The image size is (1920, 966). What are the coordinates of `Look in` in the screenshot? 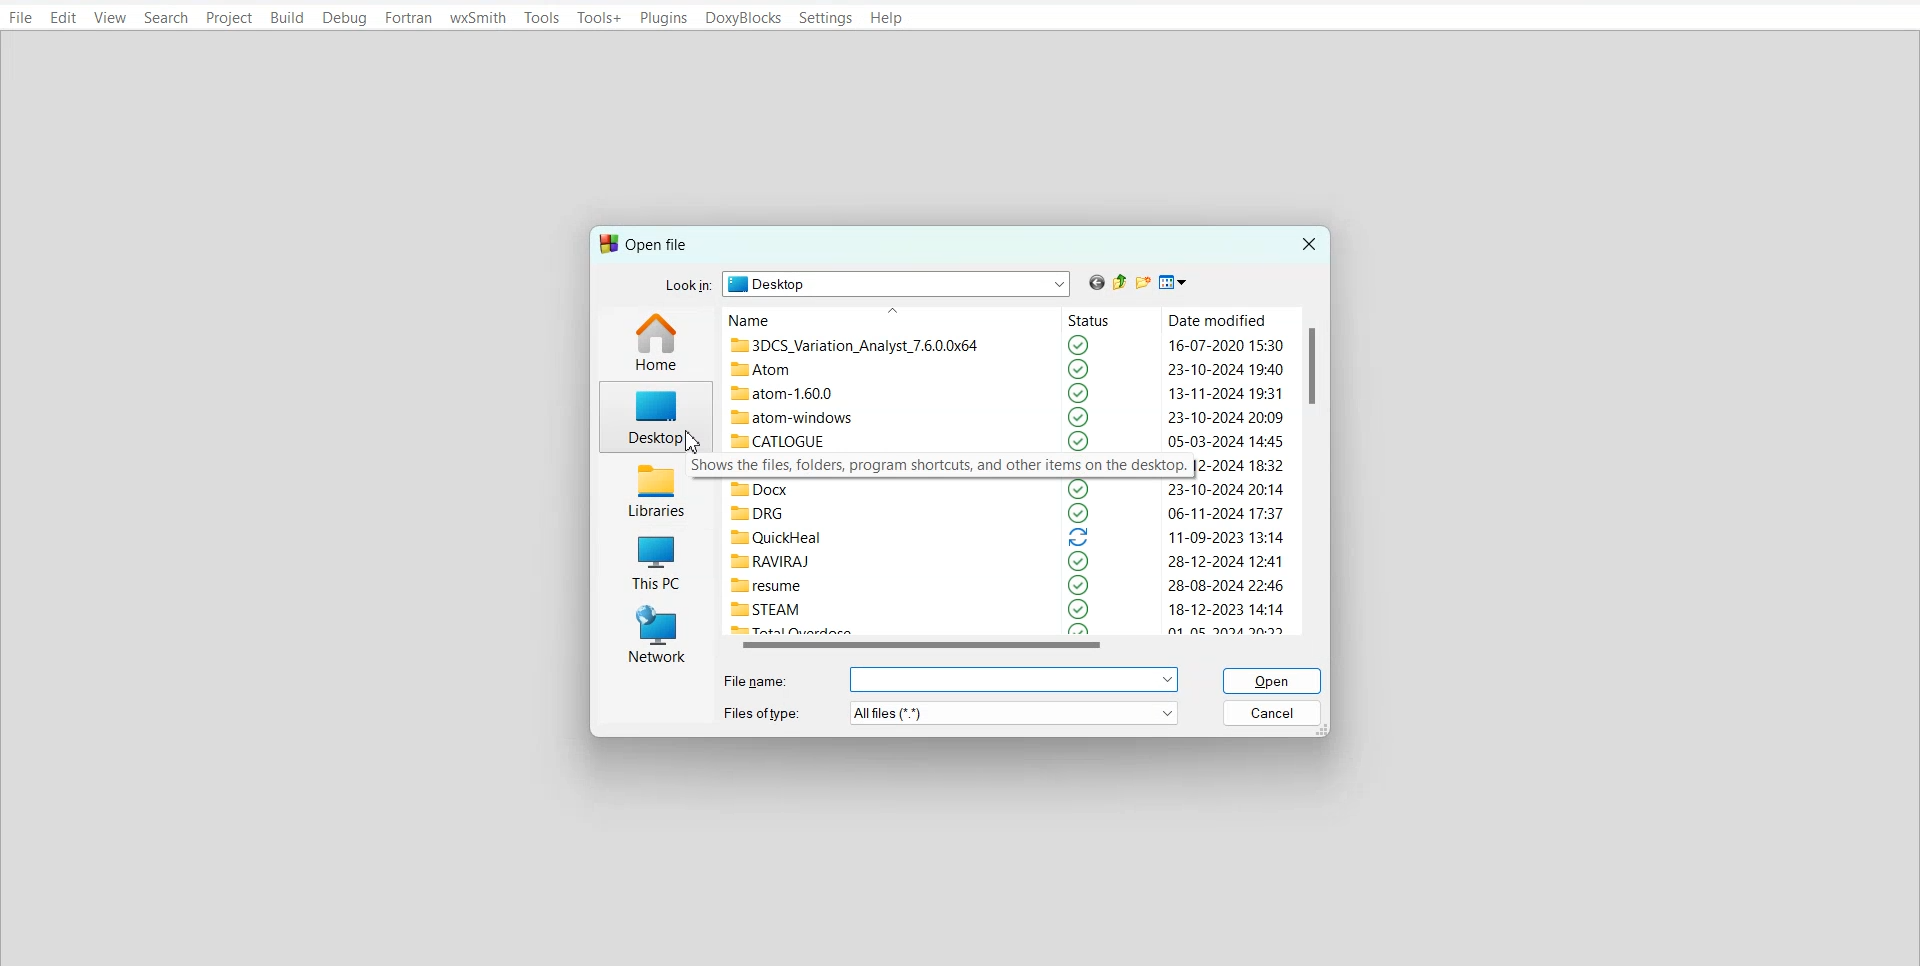 It's located at (867, 284).